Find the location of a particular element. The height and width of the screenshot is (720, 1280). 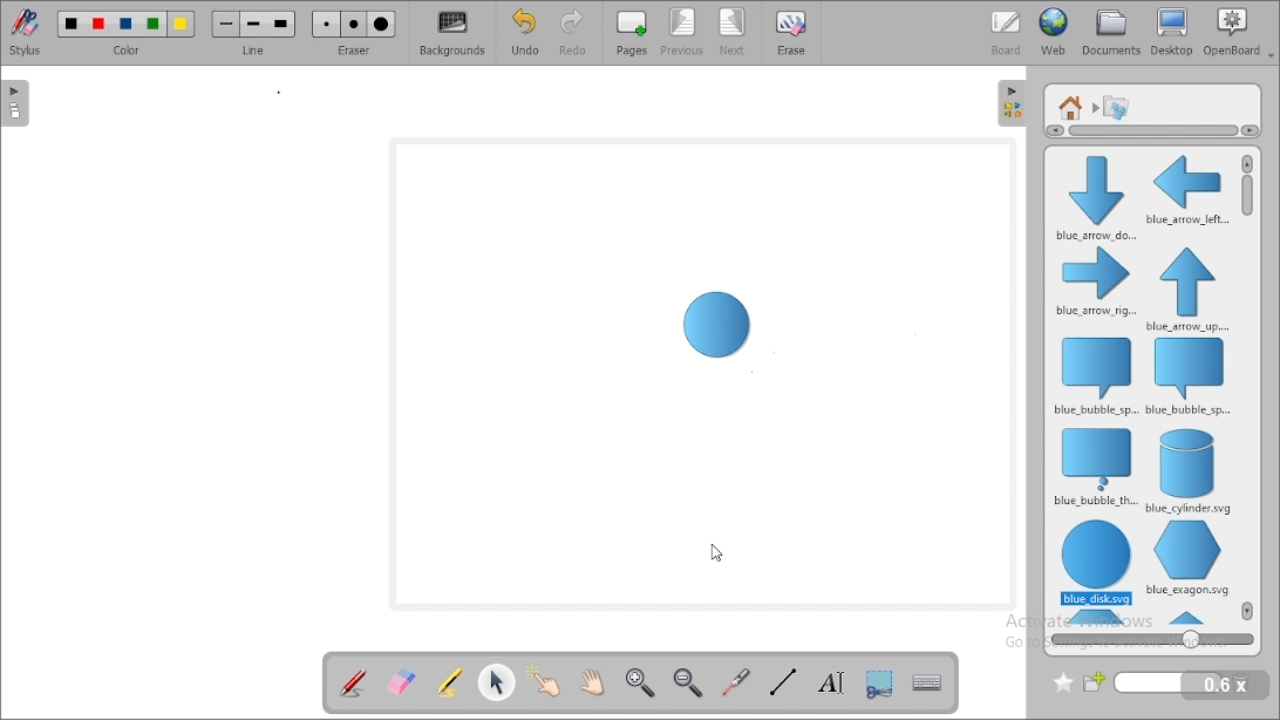

annotate document is located at coordinates (352, 682).